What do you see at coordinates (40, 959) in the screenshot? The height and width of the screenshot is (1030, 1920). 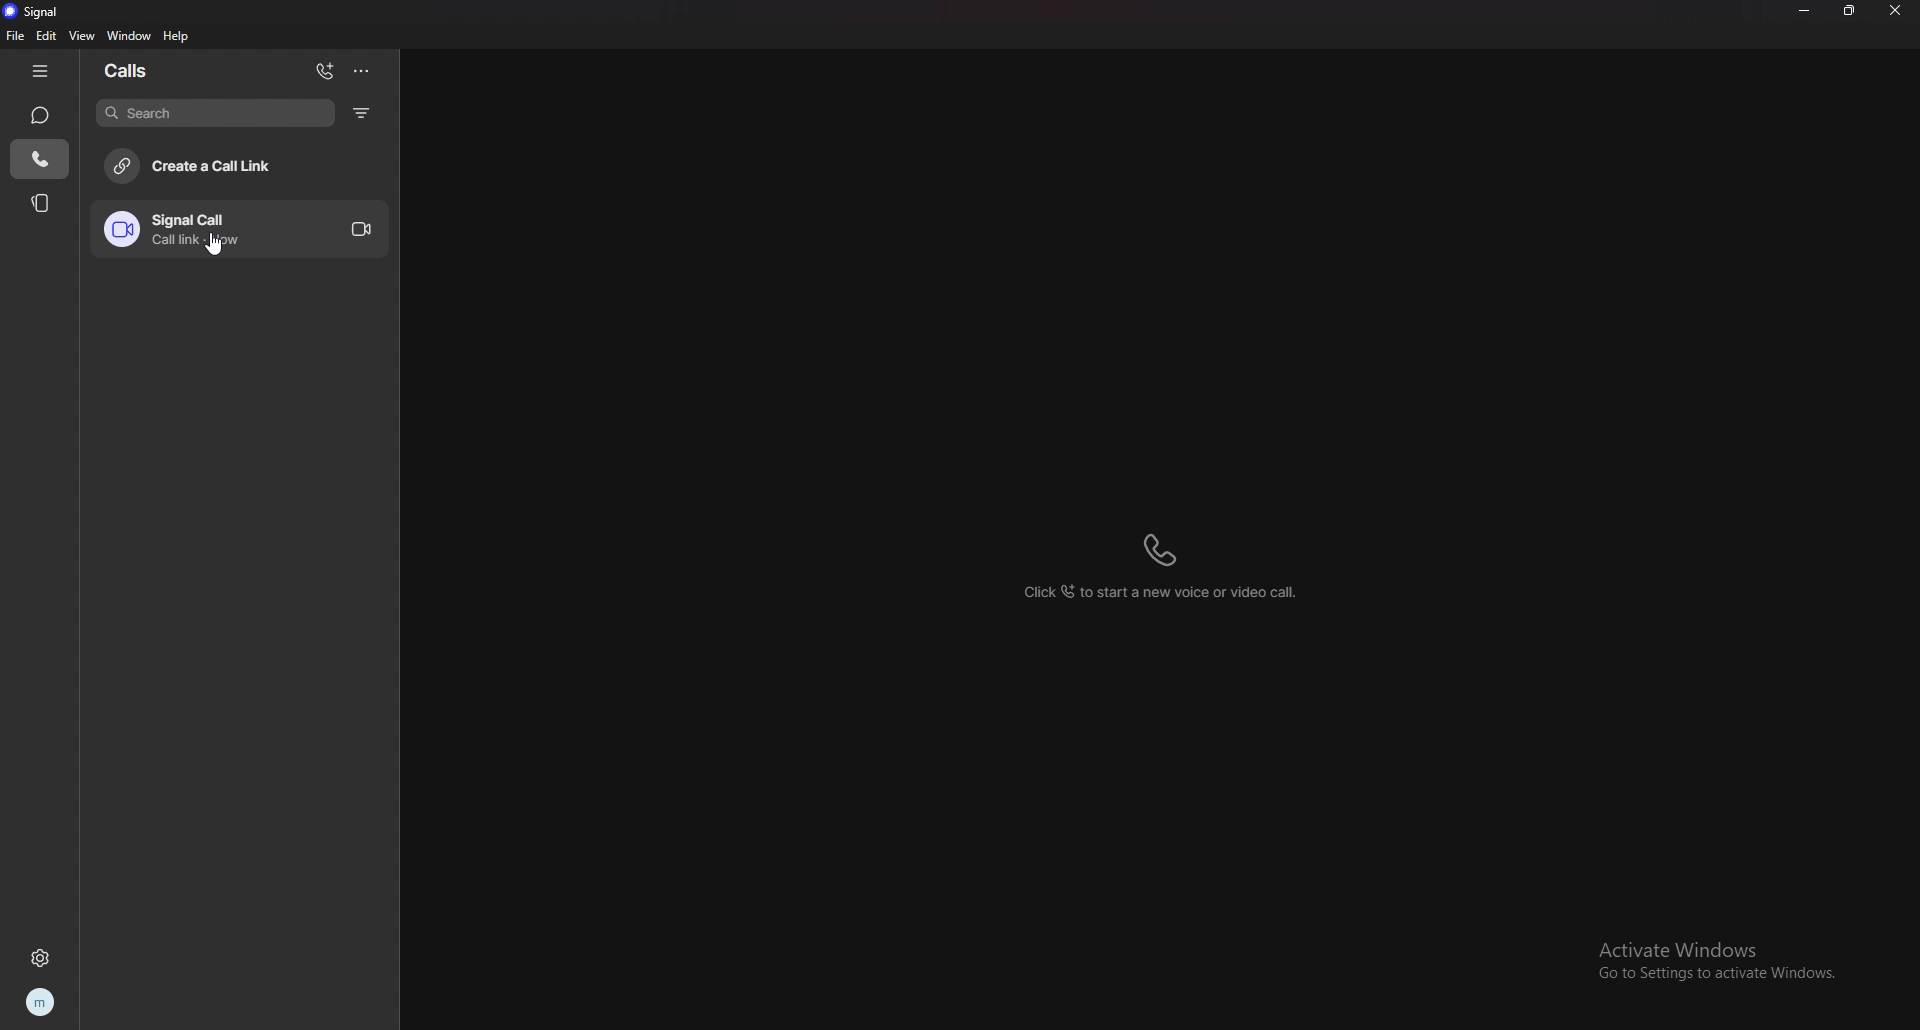 I see `settings` at bounding box center [40, 959].